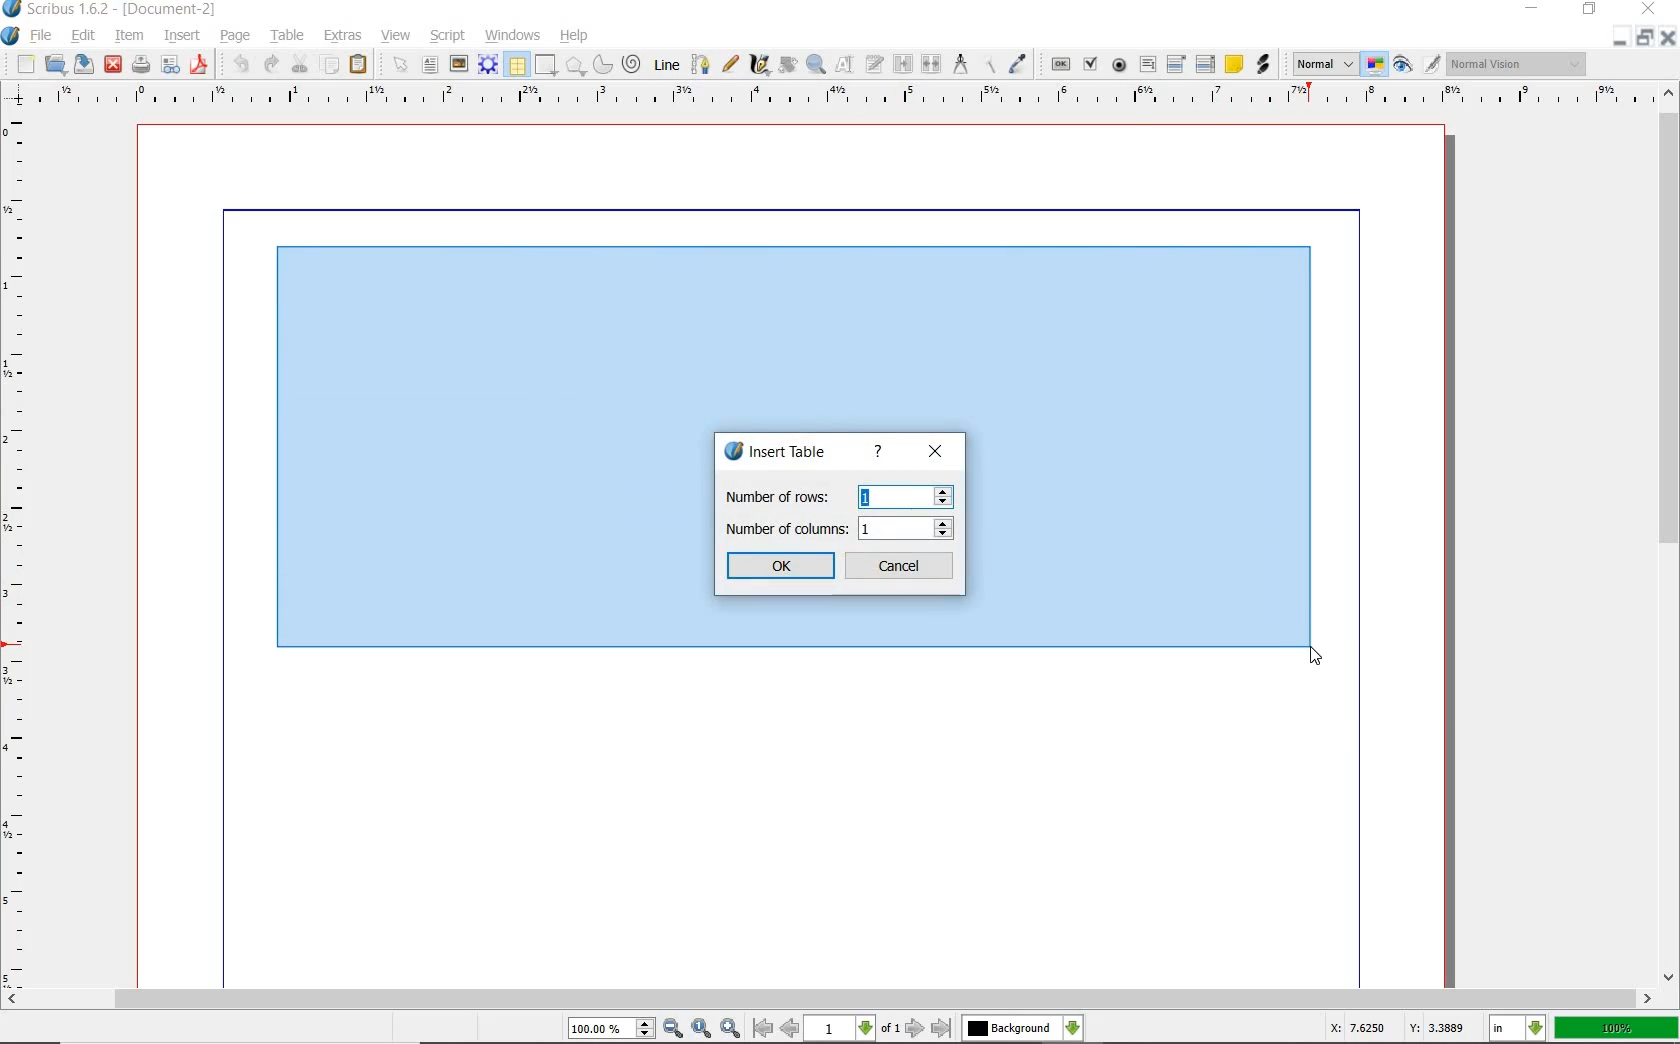  I want to click on text annotation, so click(1234, 63).